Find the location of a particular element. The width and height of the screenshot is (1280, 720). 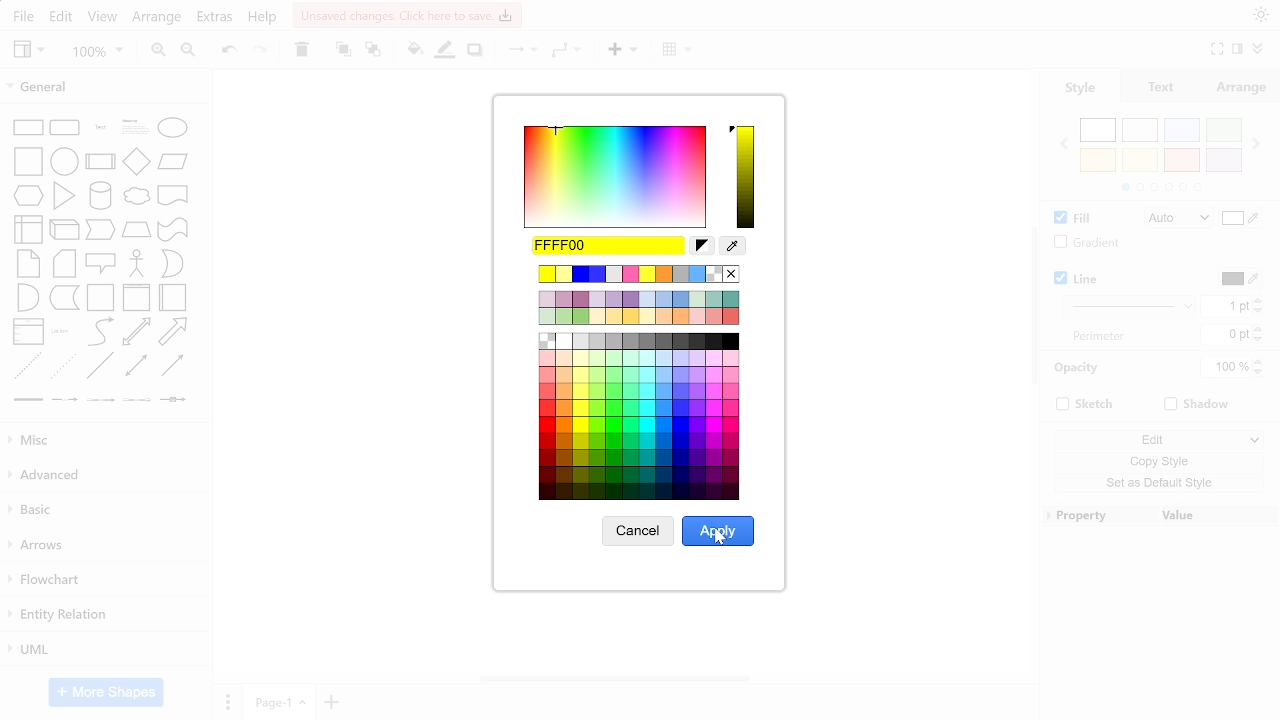

all colors is located at coordinates (641, 417).